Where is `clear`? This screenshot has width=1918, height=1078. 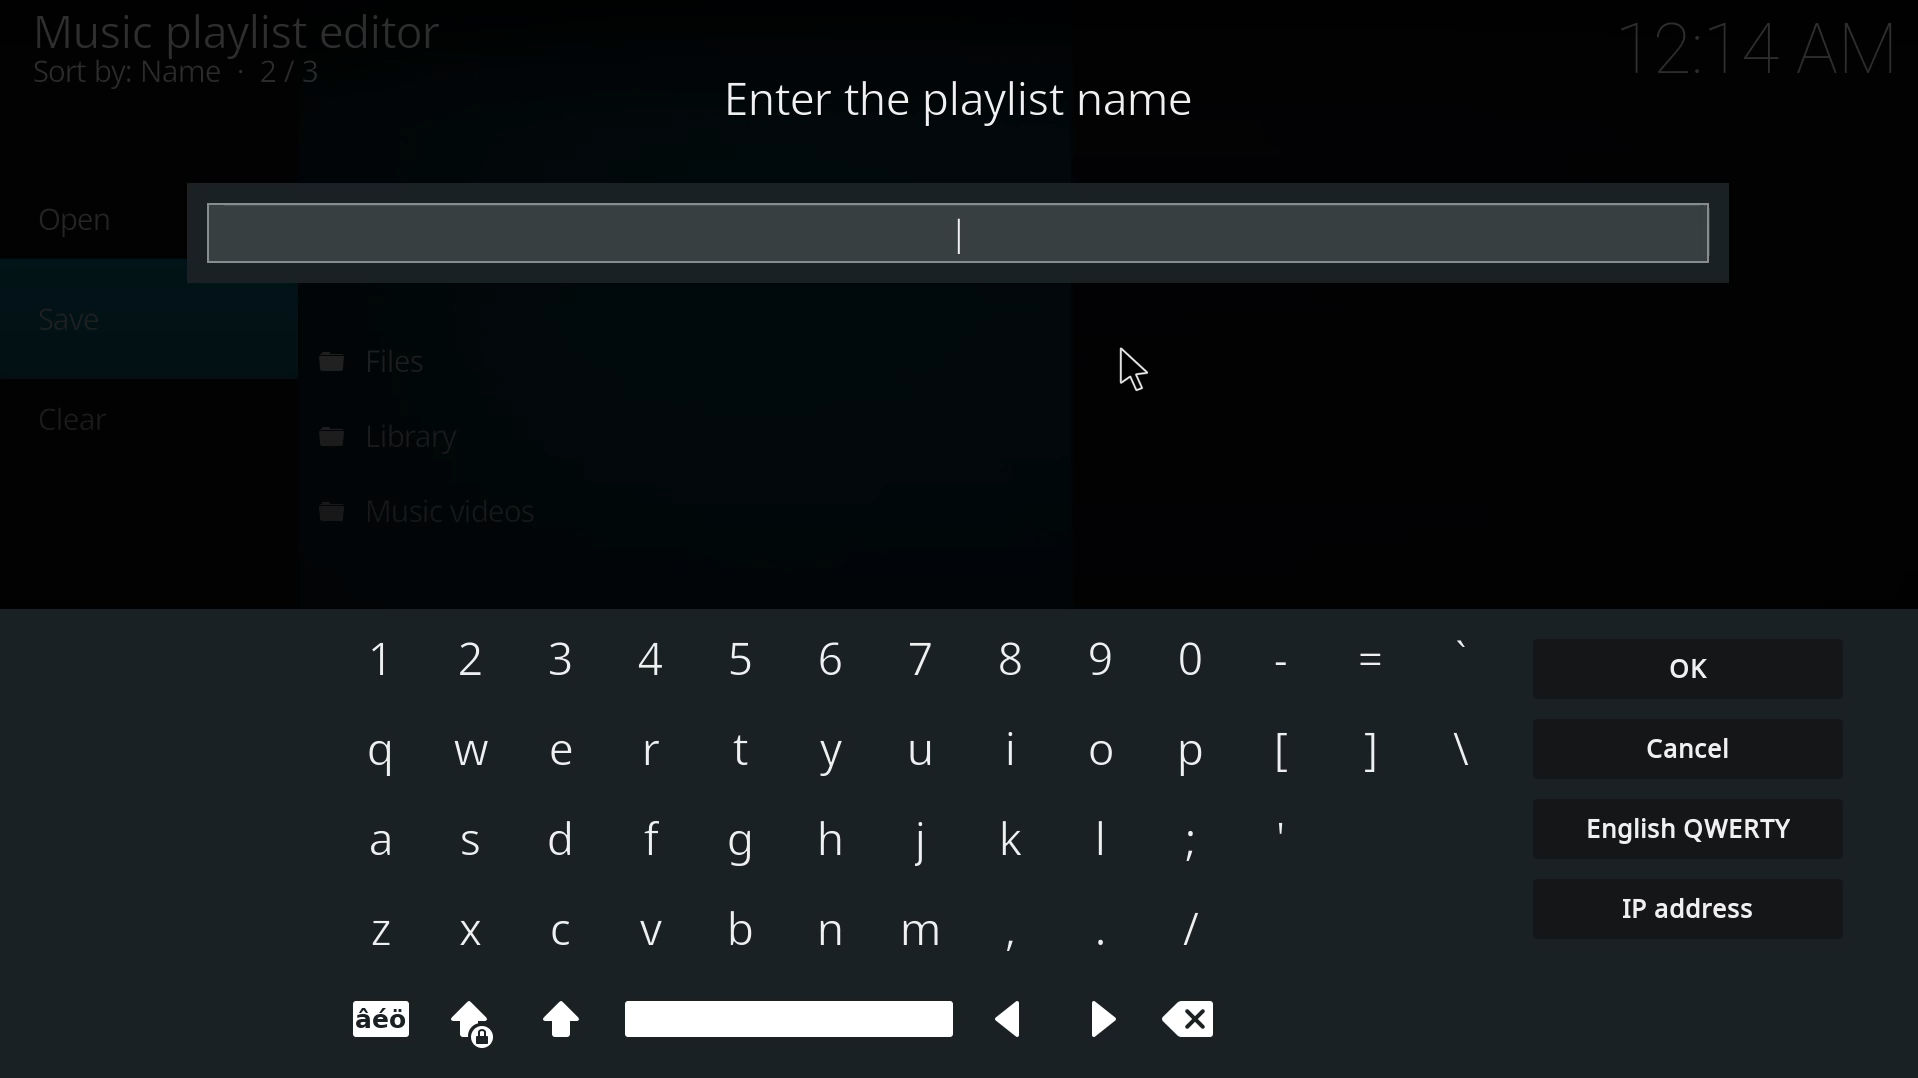
clear is located at coordinates (78, 417).